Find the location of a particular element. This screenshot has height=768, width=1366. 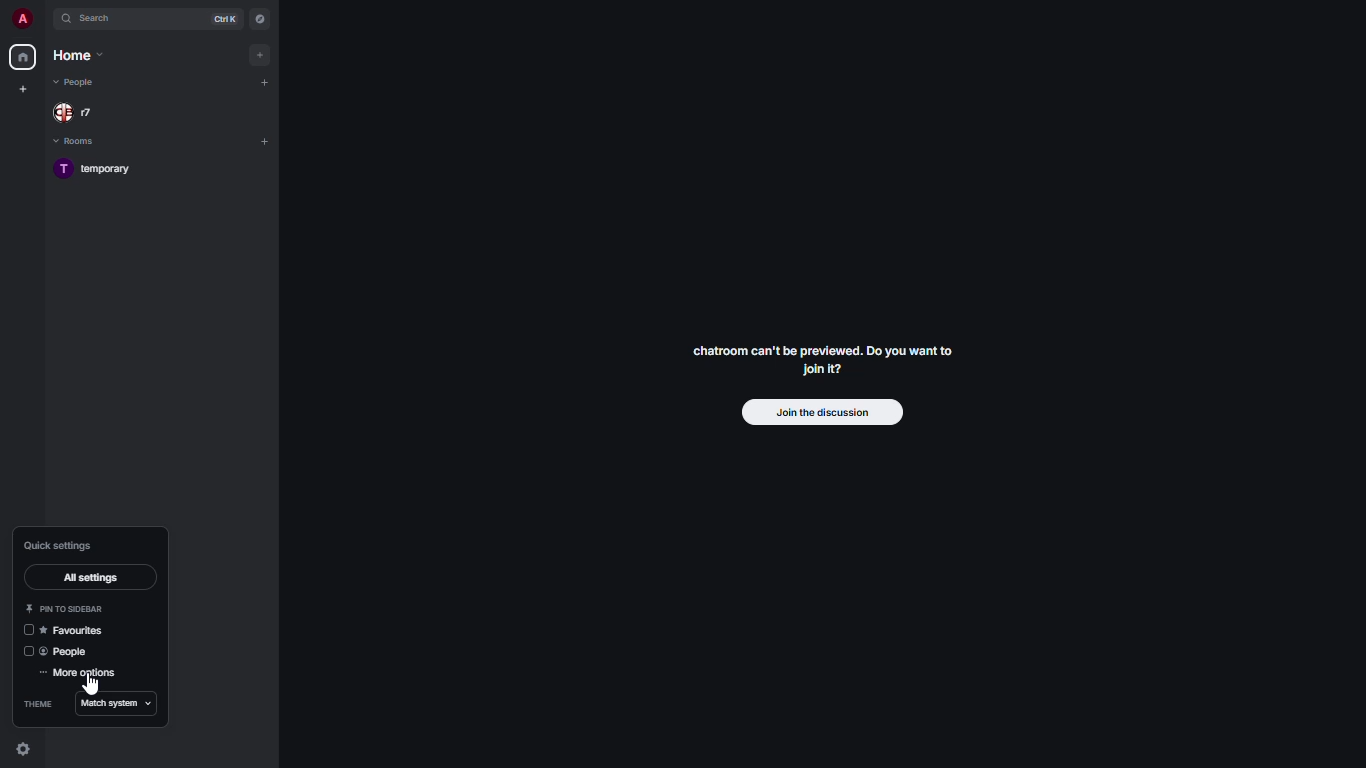

navigator is located at coordinates (258, 18).